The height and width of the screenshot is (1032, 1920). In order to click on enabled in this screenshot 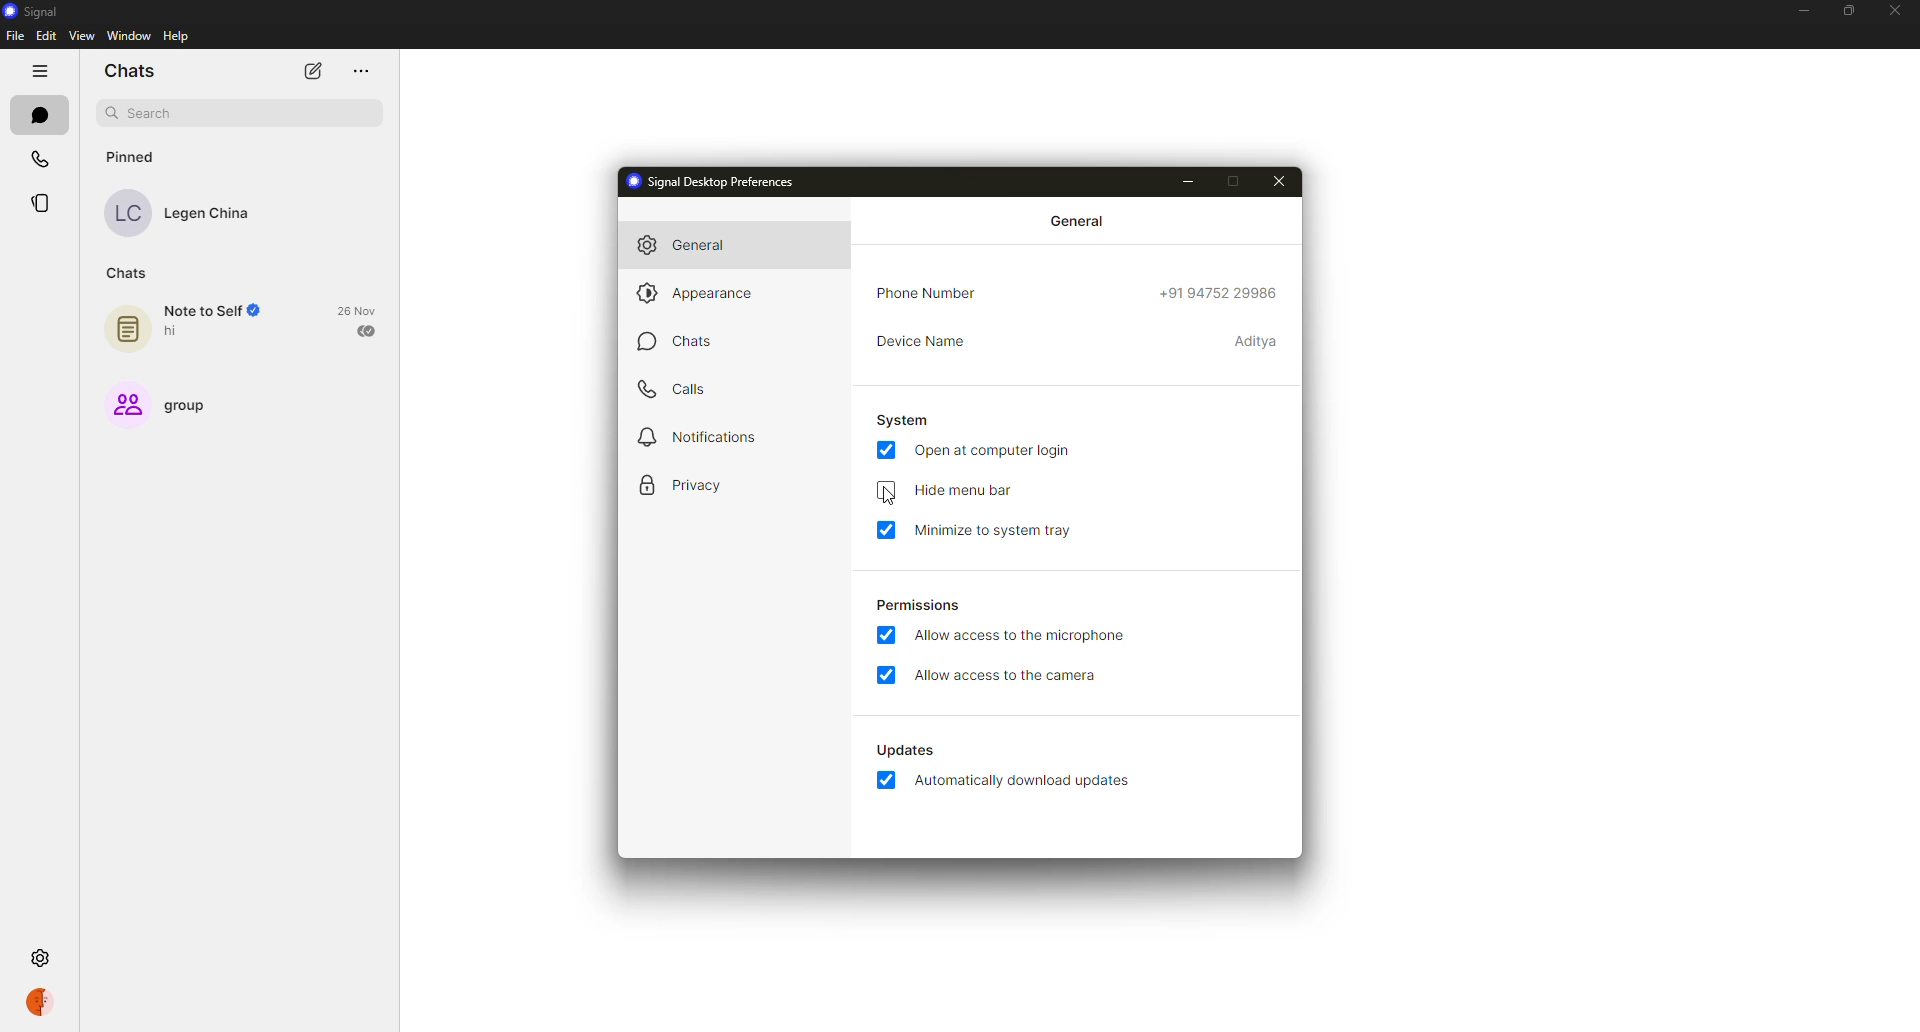, I will do `click(886, 529)`.